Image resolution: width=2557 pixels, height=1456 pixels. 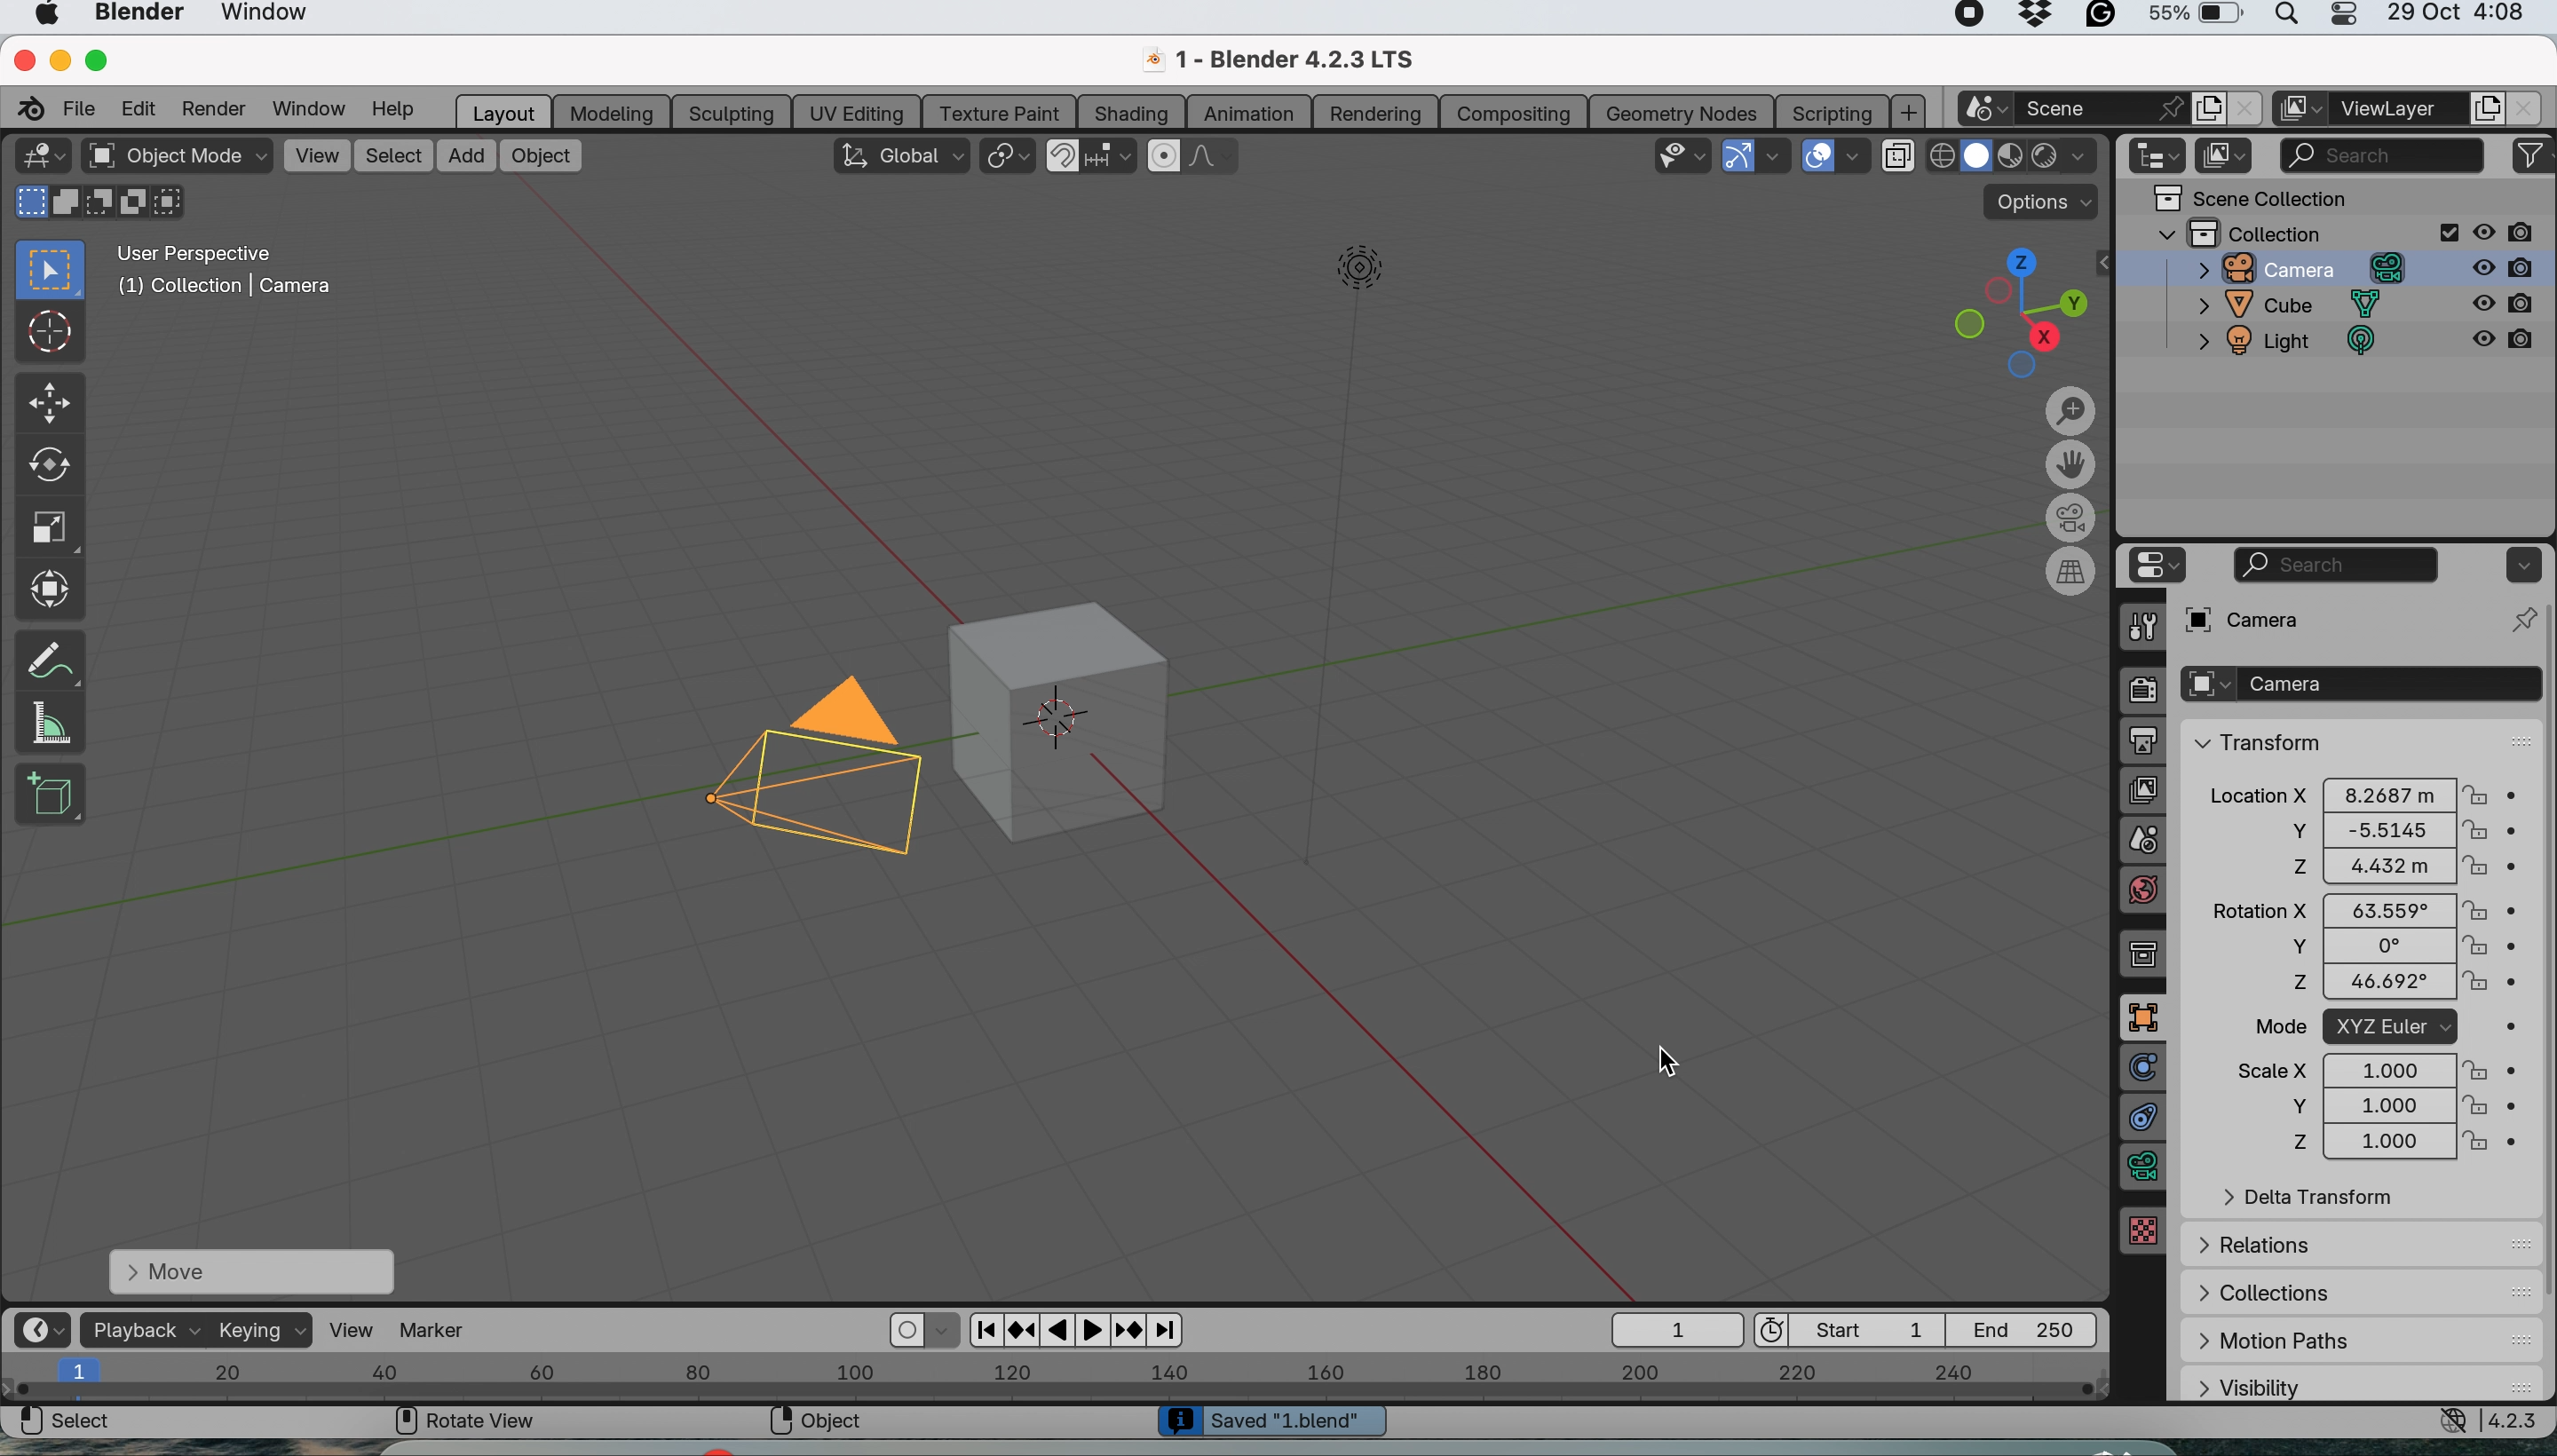 What do you see at coordinates (2149, 954) in the screenshot?
I see `collection` at bounding box center [2149, 954].